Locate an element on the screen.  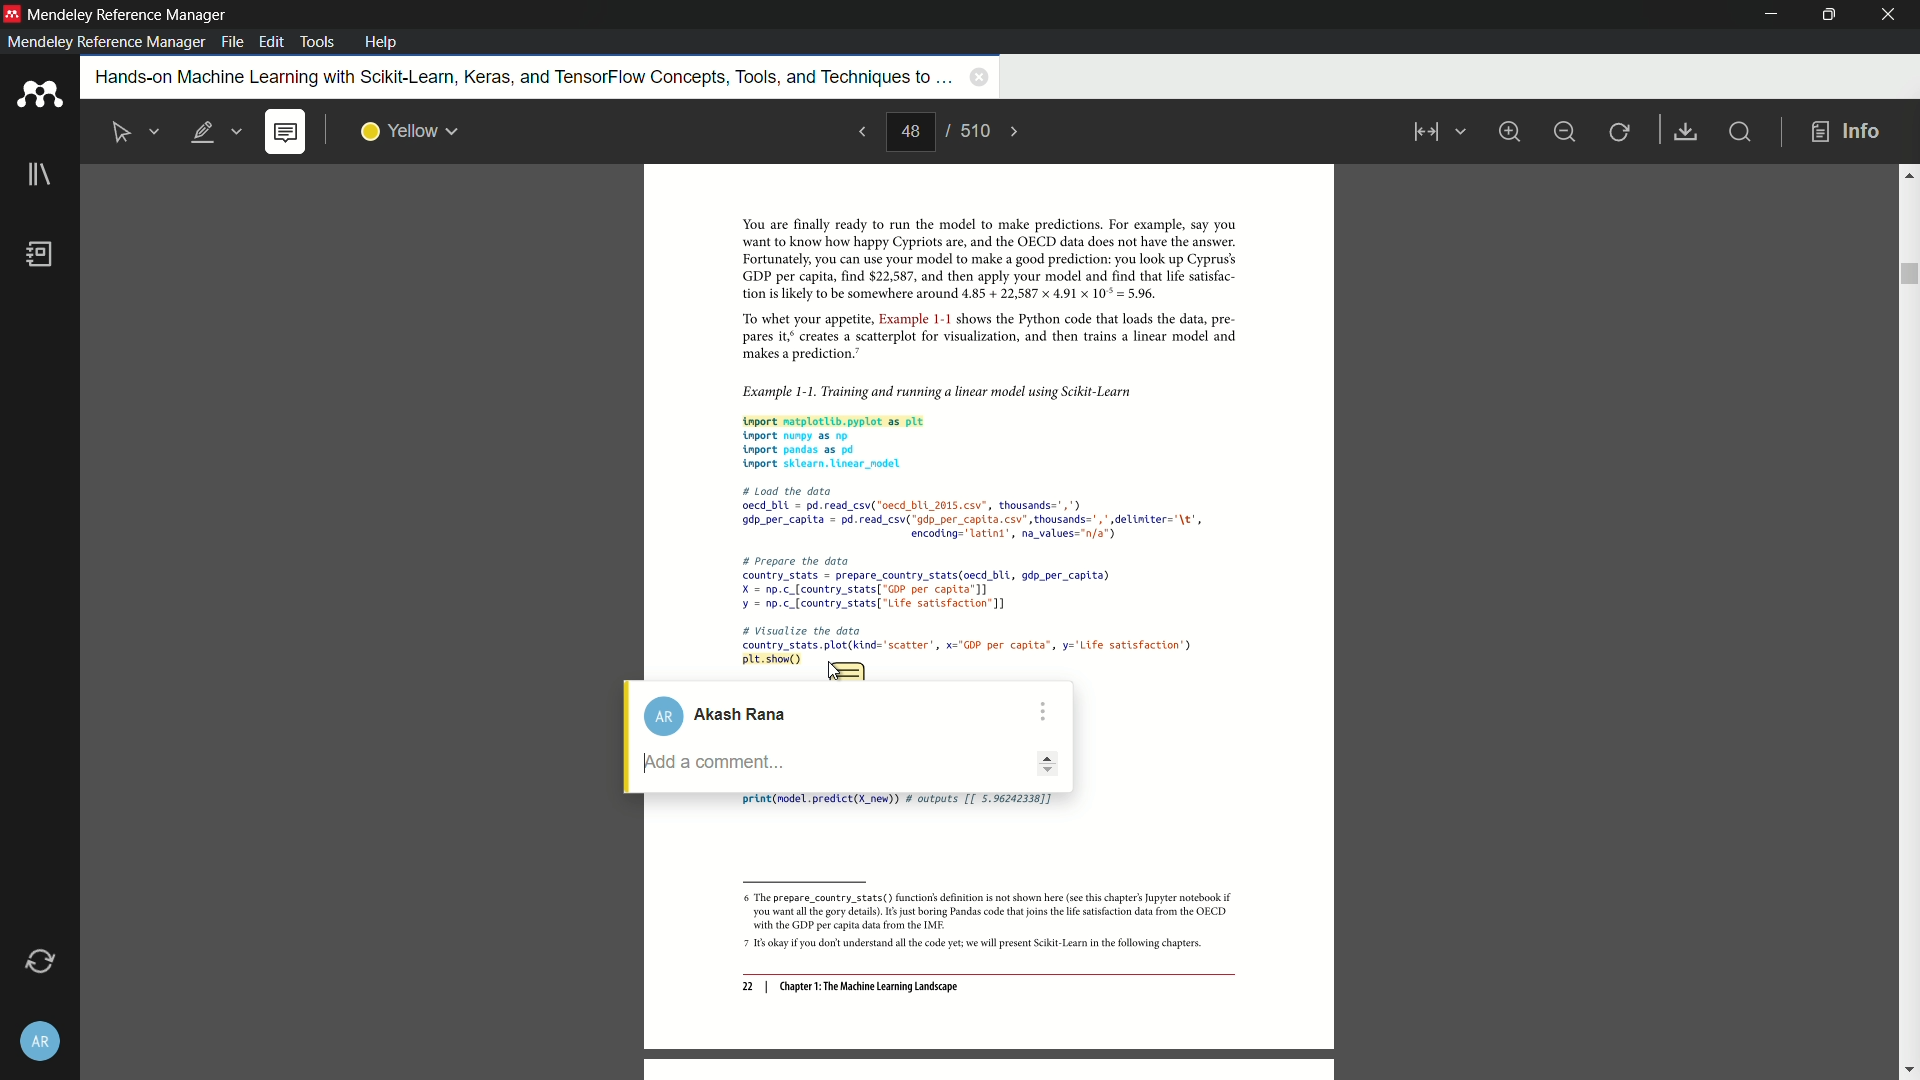
view mode is located at coordinates (1436, 132).